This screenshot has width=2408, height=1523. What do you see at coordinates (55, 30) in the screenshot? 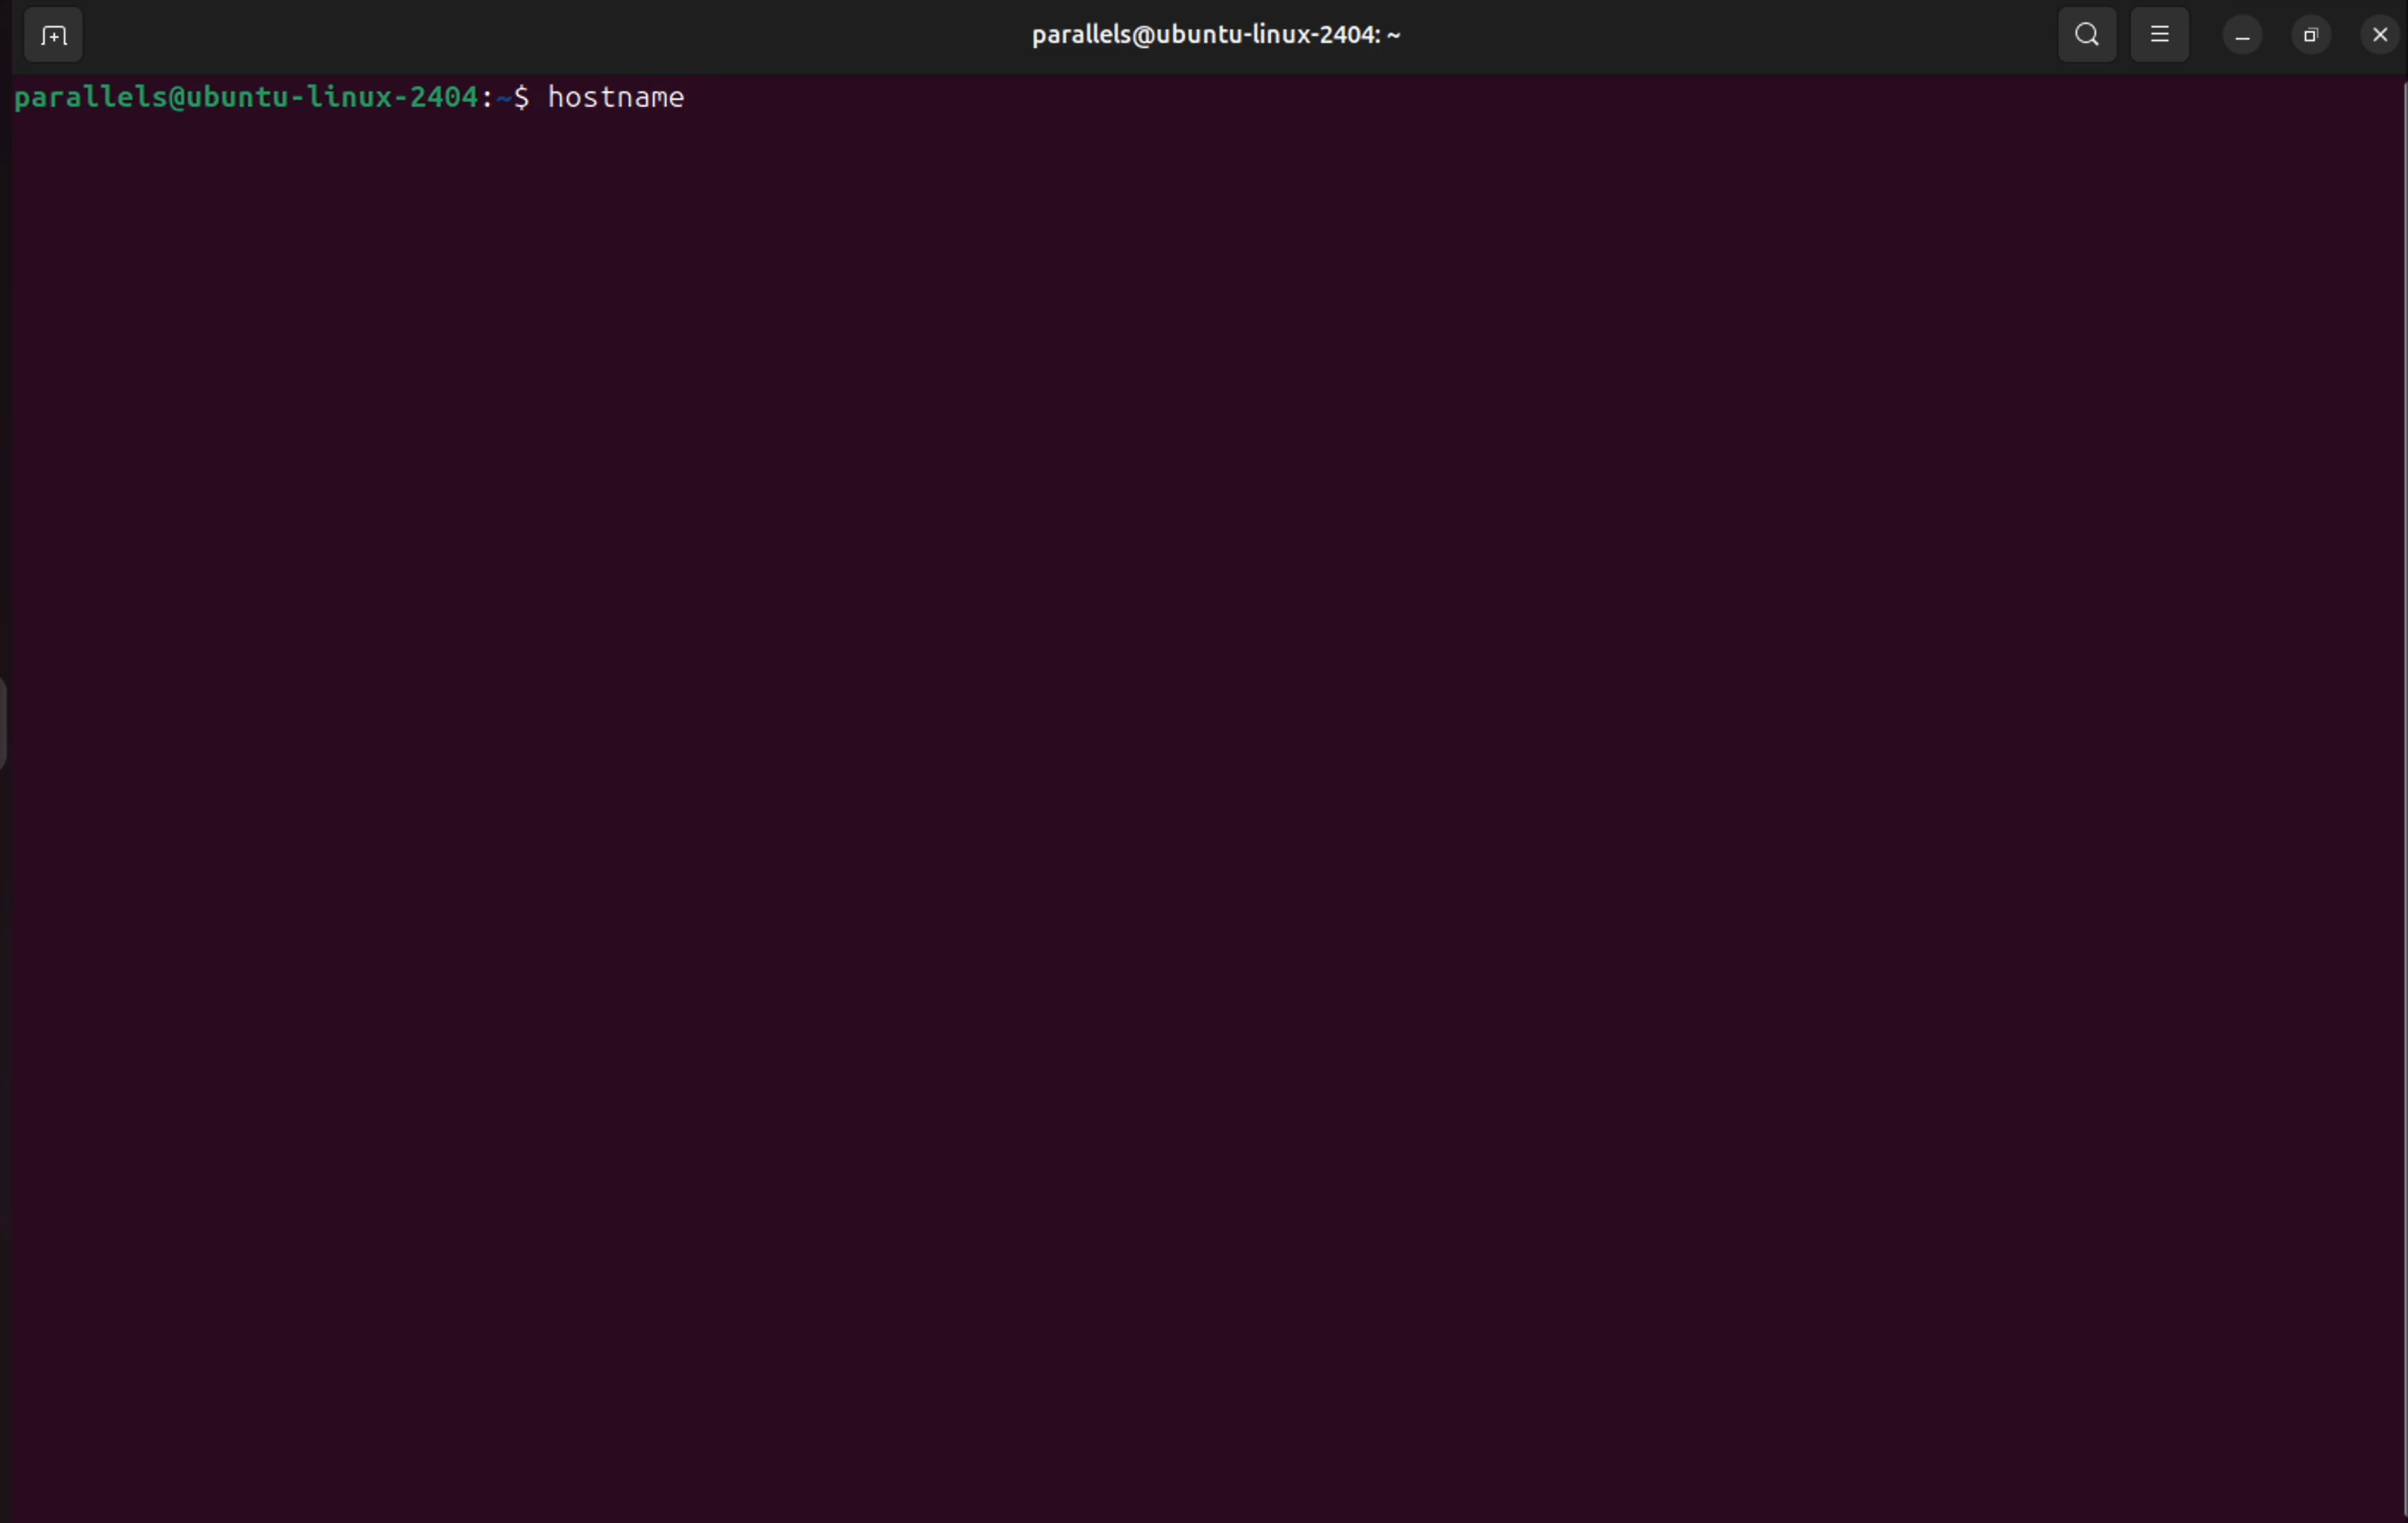
I see `add terminals` at bounding box center [55, 30].